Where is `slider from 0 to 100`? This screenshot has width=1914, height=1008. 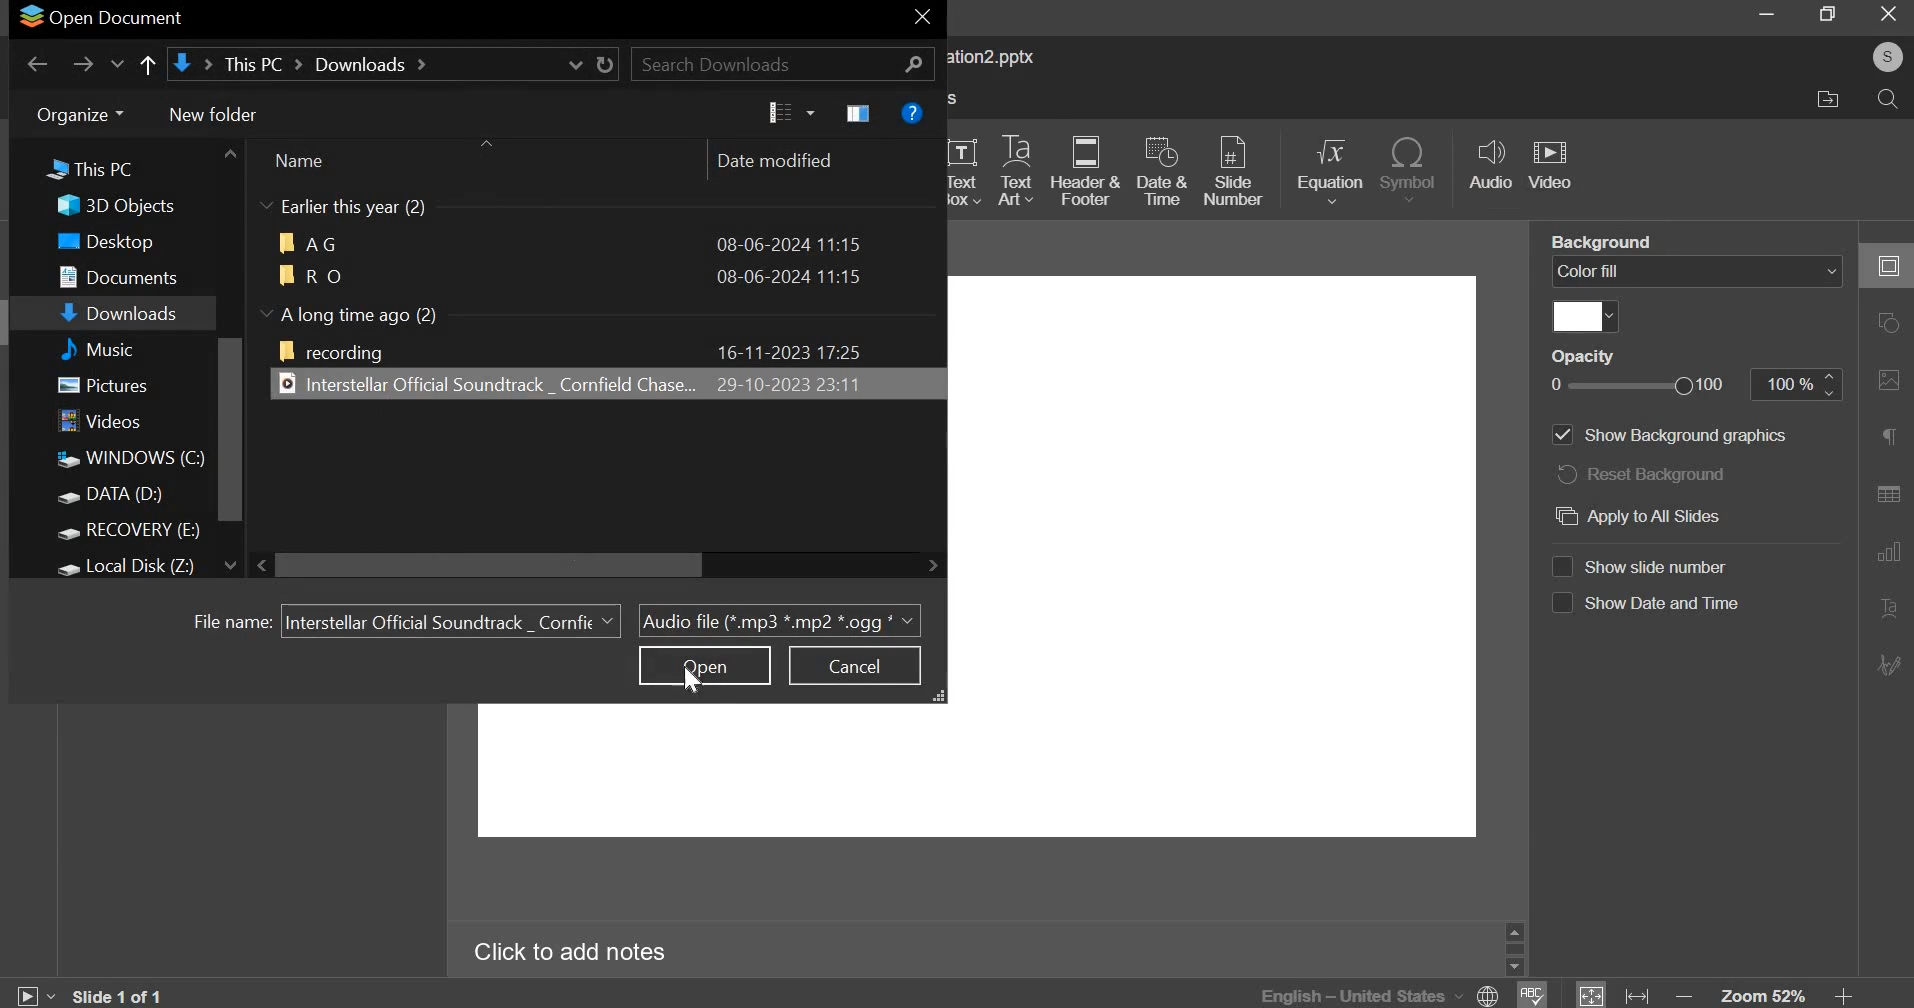
slider from 0 to 100 is located at coordinates (1635, 384).